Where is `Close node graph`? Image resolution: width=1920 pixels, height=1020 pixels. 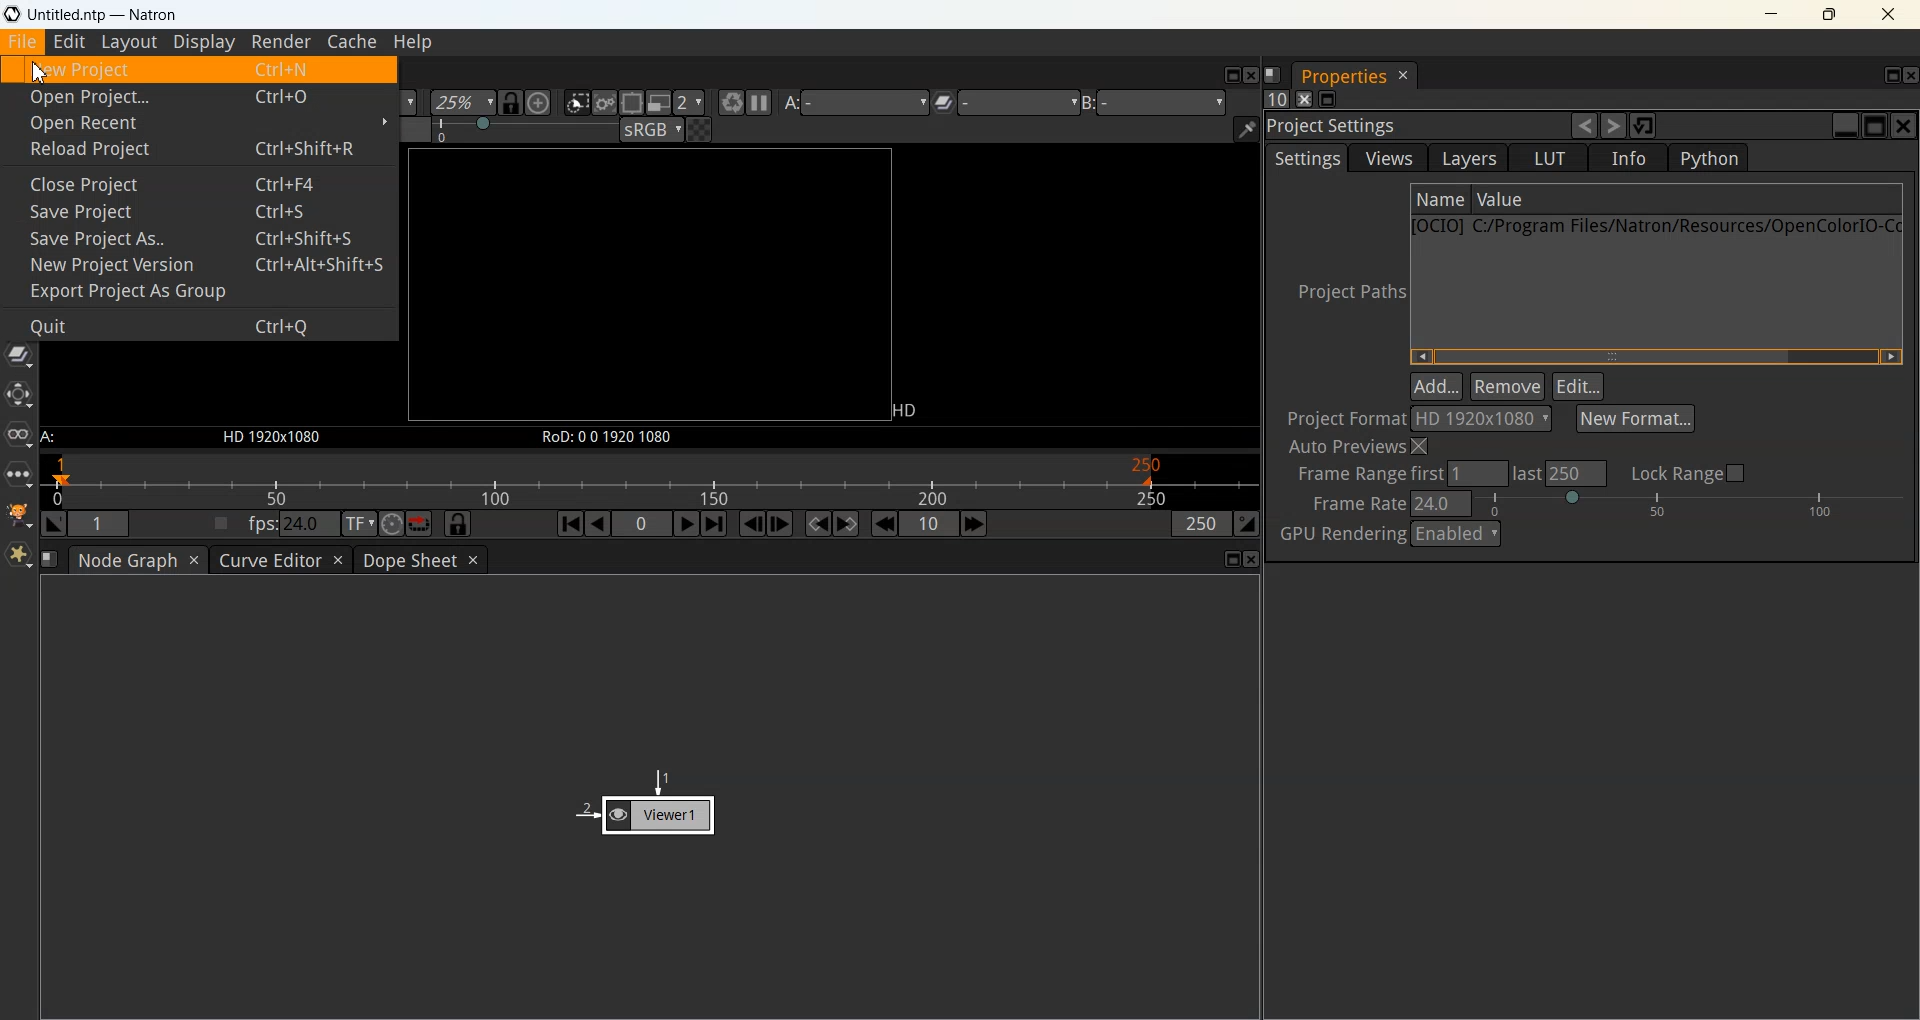 Close node graph is located at coordinates (195, 560).